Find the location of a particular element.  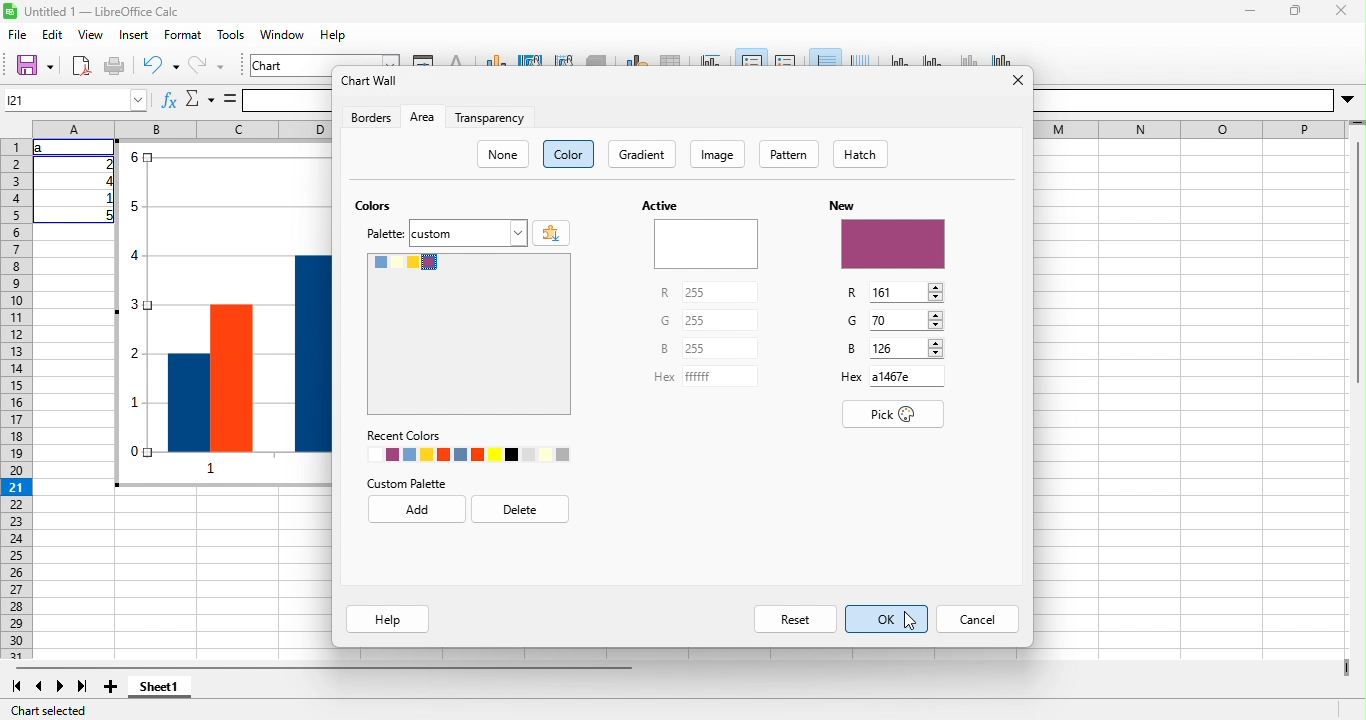

Input for B is located at coordinates (720, 348).